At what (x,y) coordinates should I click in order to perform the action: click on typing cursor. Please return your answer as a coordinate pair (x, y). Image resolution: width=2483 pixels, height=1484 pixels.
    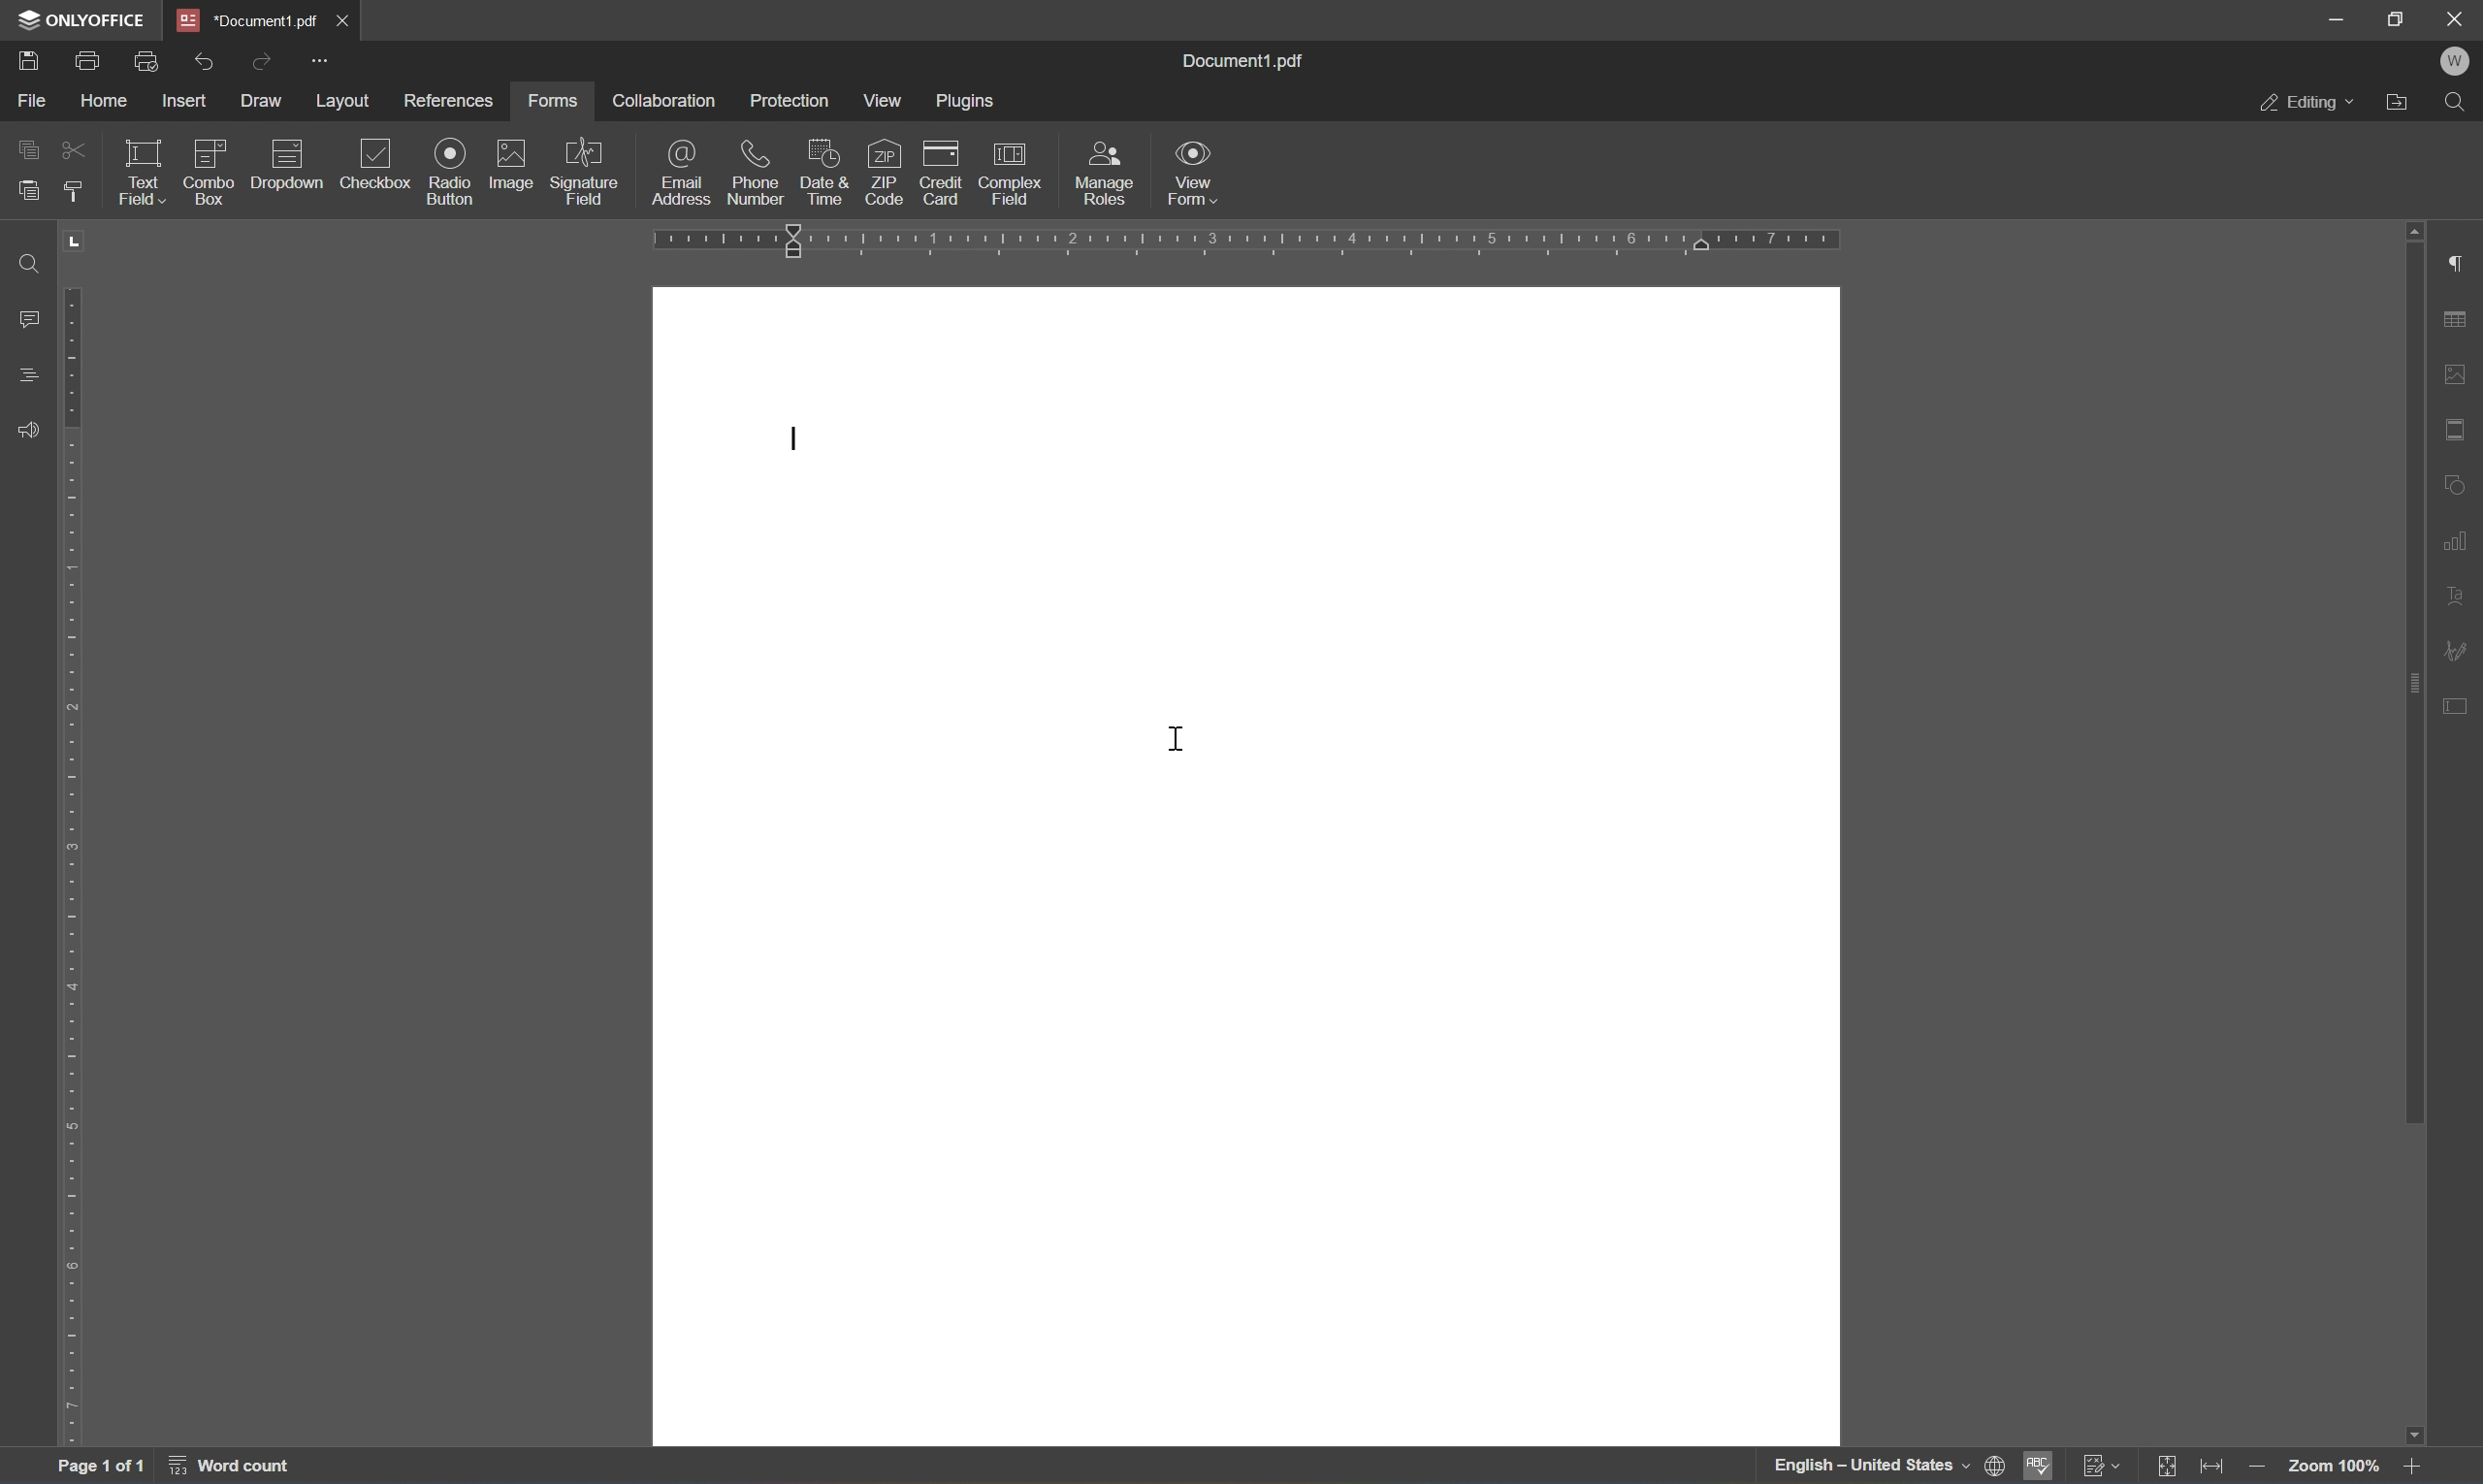
    Looking at the image, I should click on (789, 433).